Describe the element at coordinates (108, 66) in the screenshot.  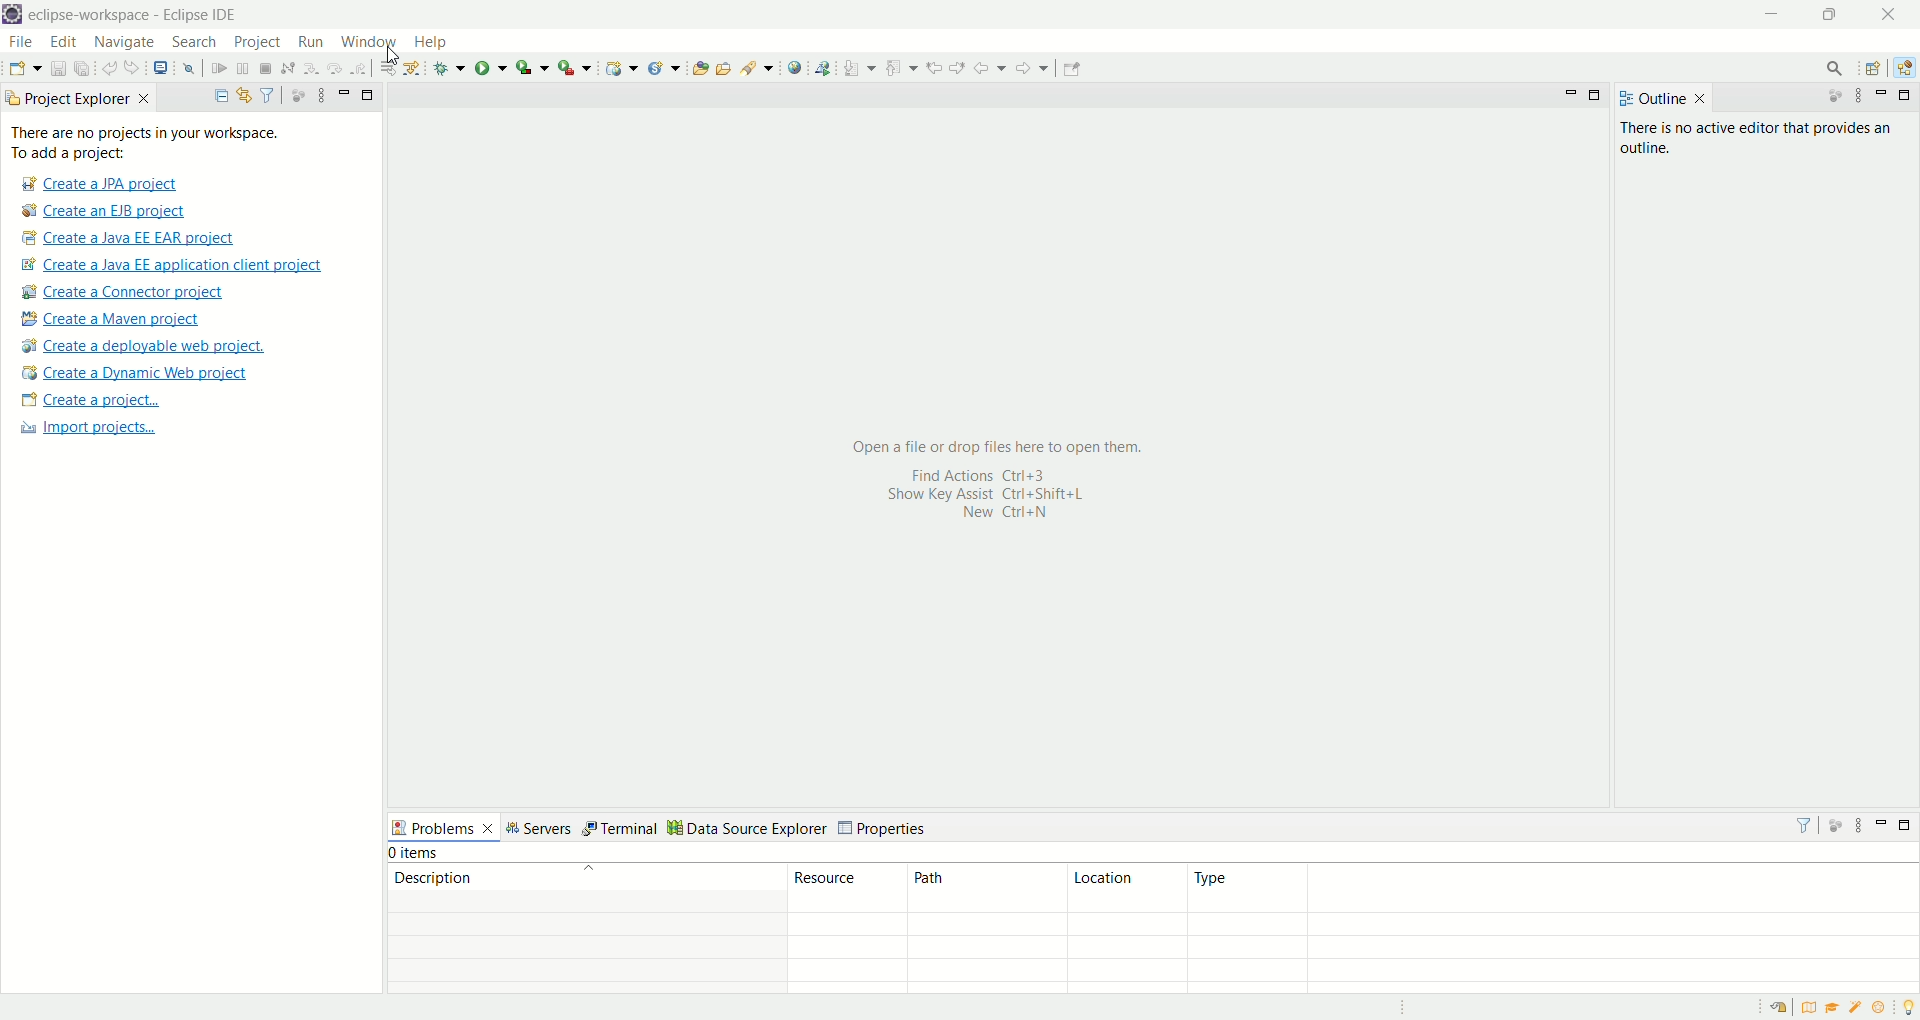
I see `undo` at that location.